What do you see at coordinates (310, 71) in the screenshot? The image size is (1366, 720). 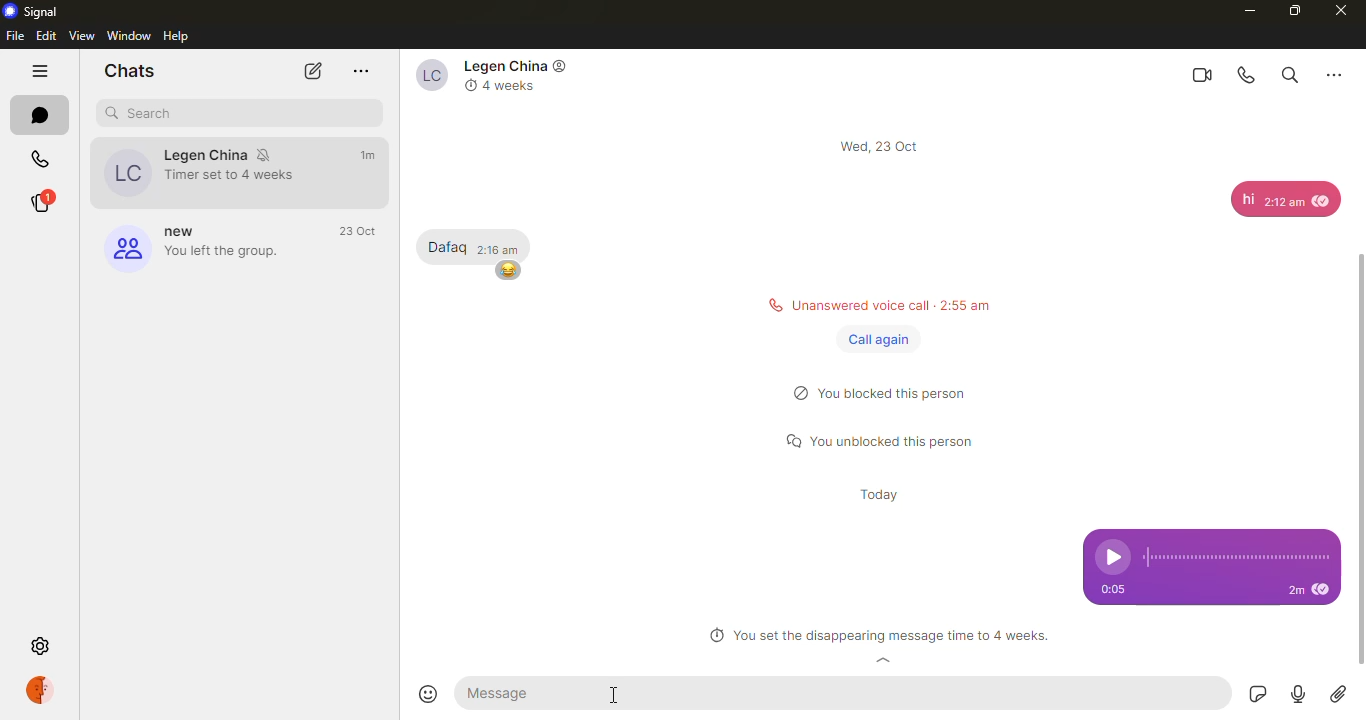 I see `new chat` at bounding box center [310, 71].